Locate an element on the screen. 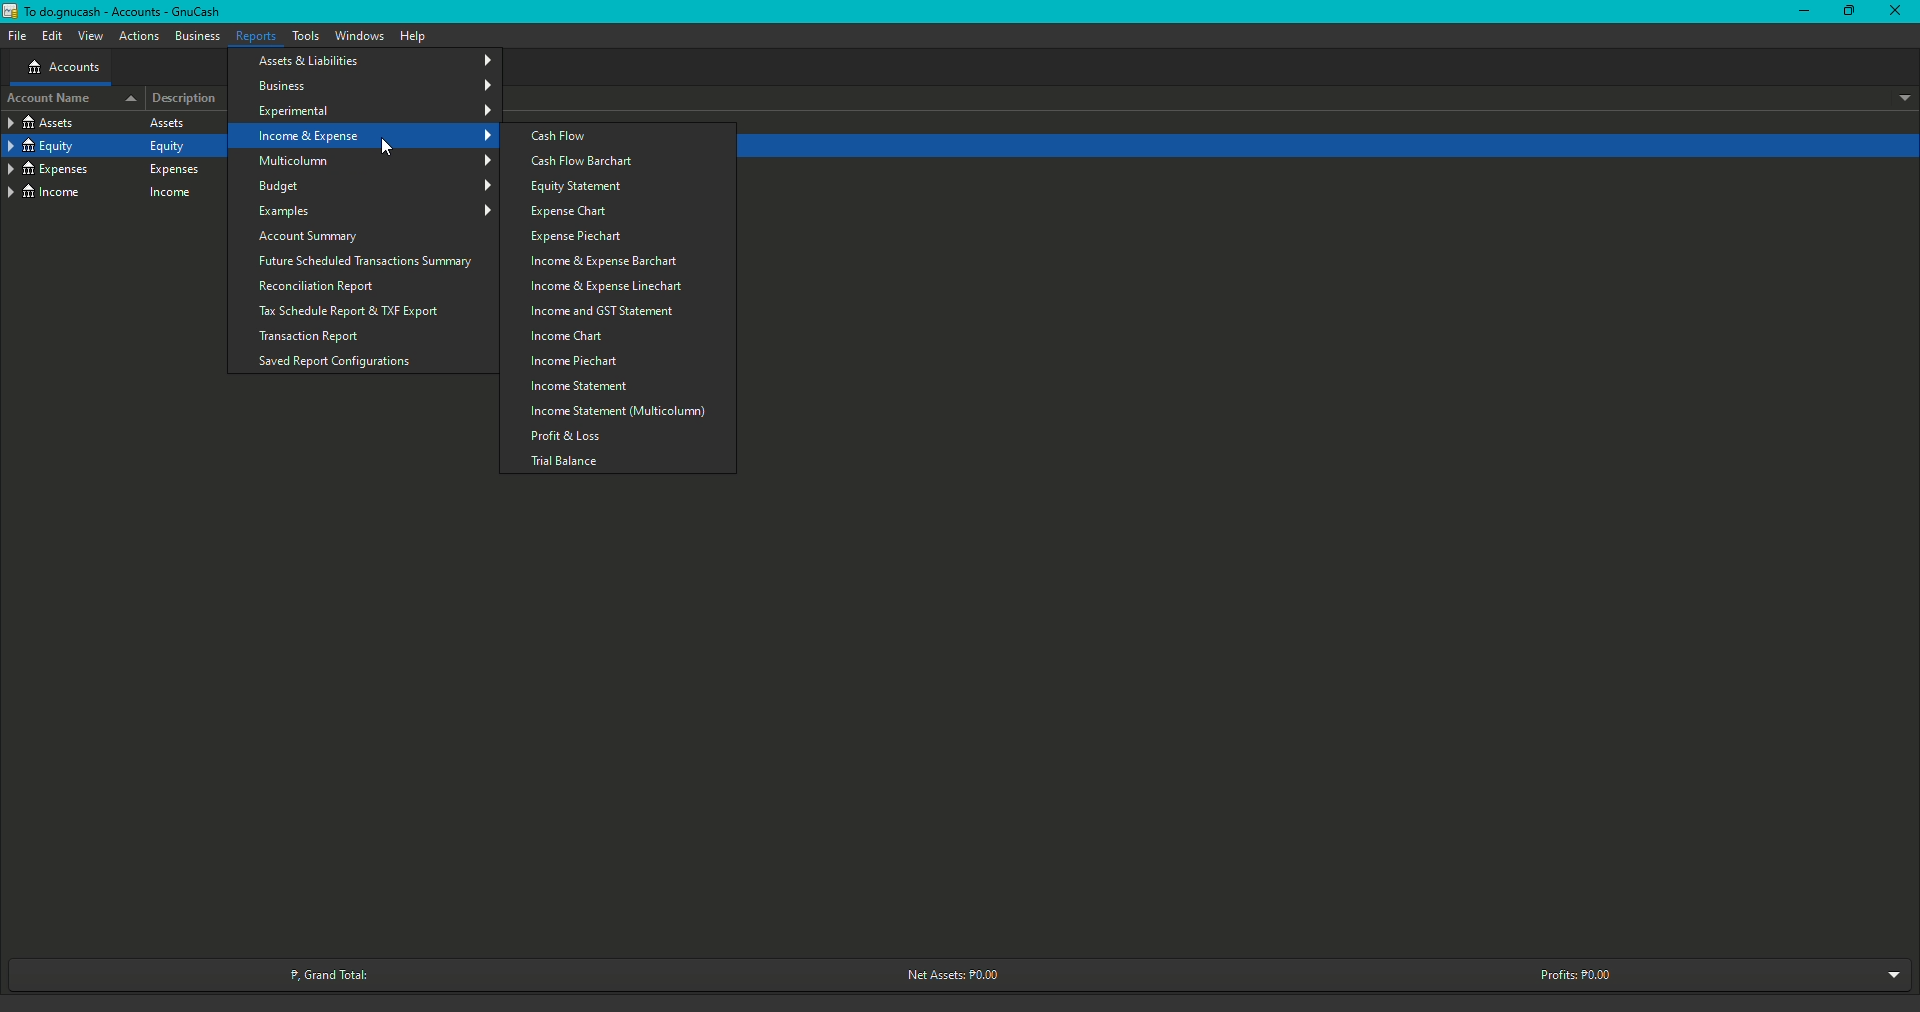  Reconciliation Report is located at coordinates (321, 288).